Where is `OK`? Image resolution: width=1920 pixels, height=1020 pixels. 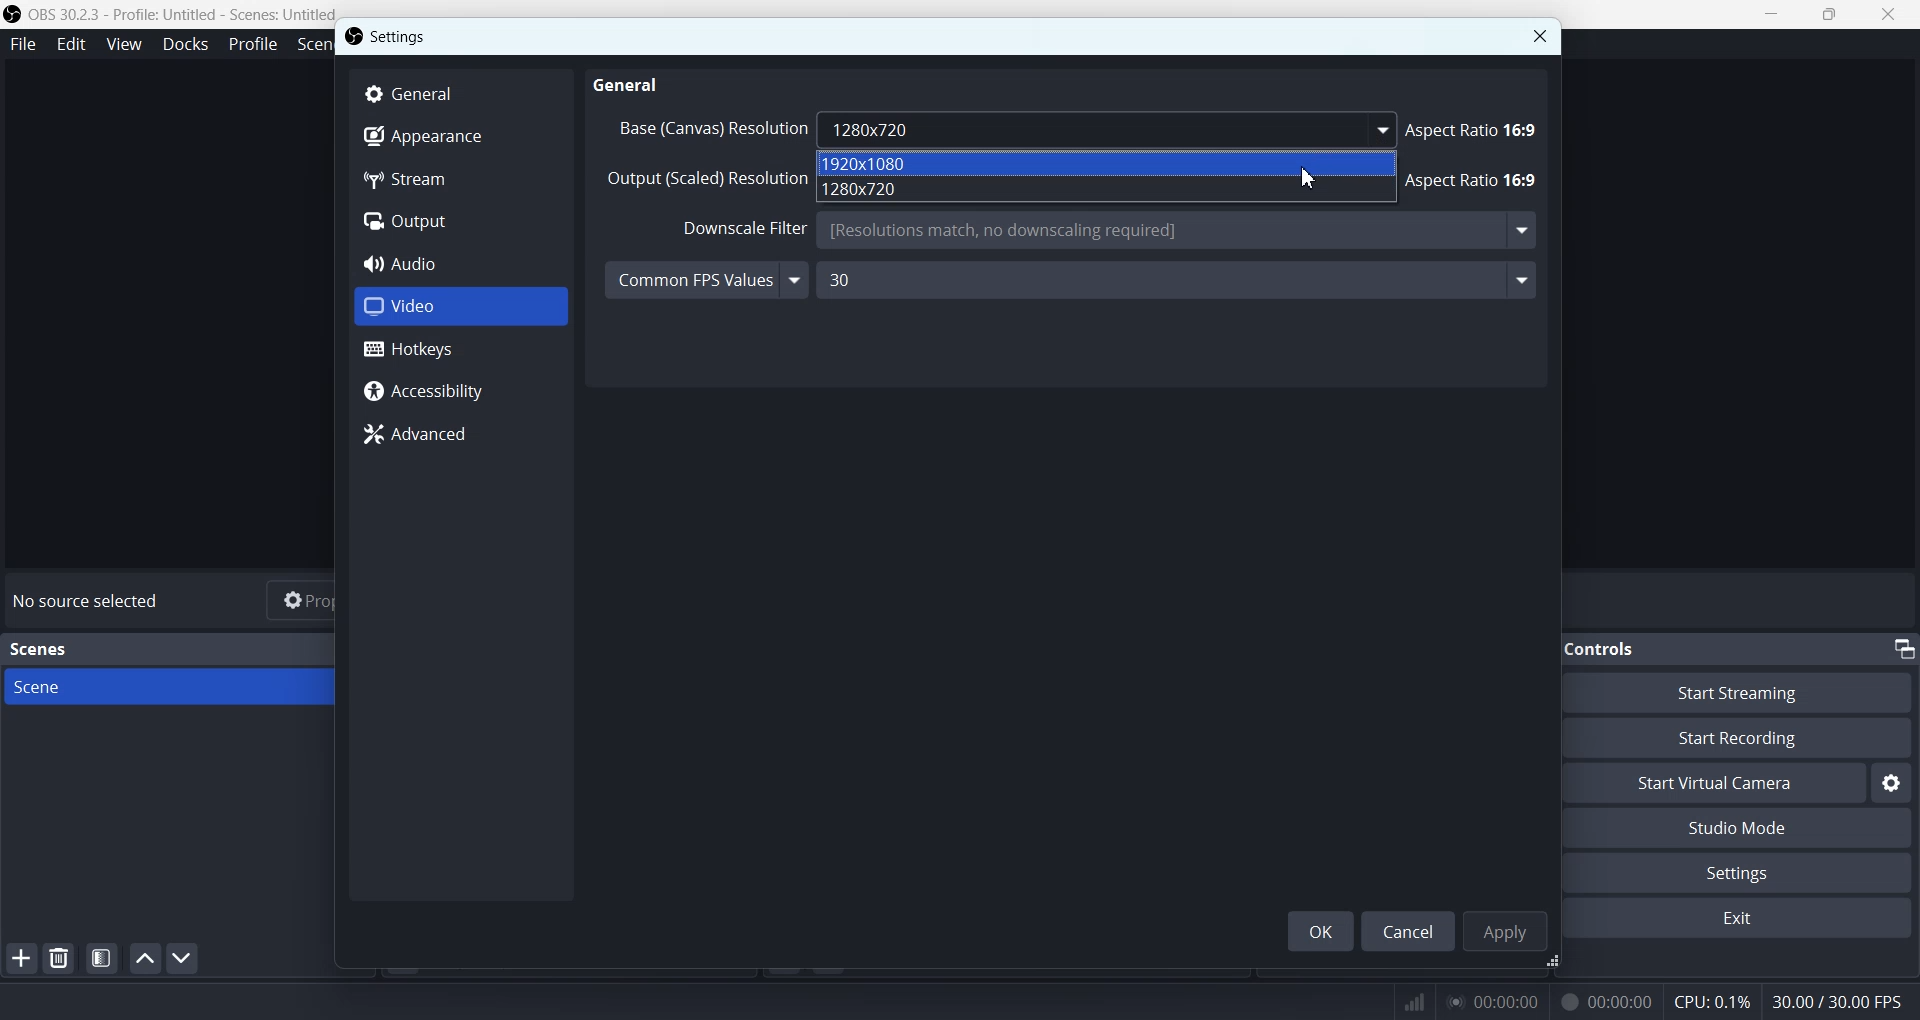
OK is located at coordinates (1320, 931).